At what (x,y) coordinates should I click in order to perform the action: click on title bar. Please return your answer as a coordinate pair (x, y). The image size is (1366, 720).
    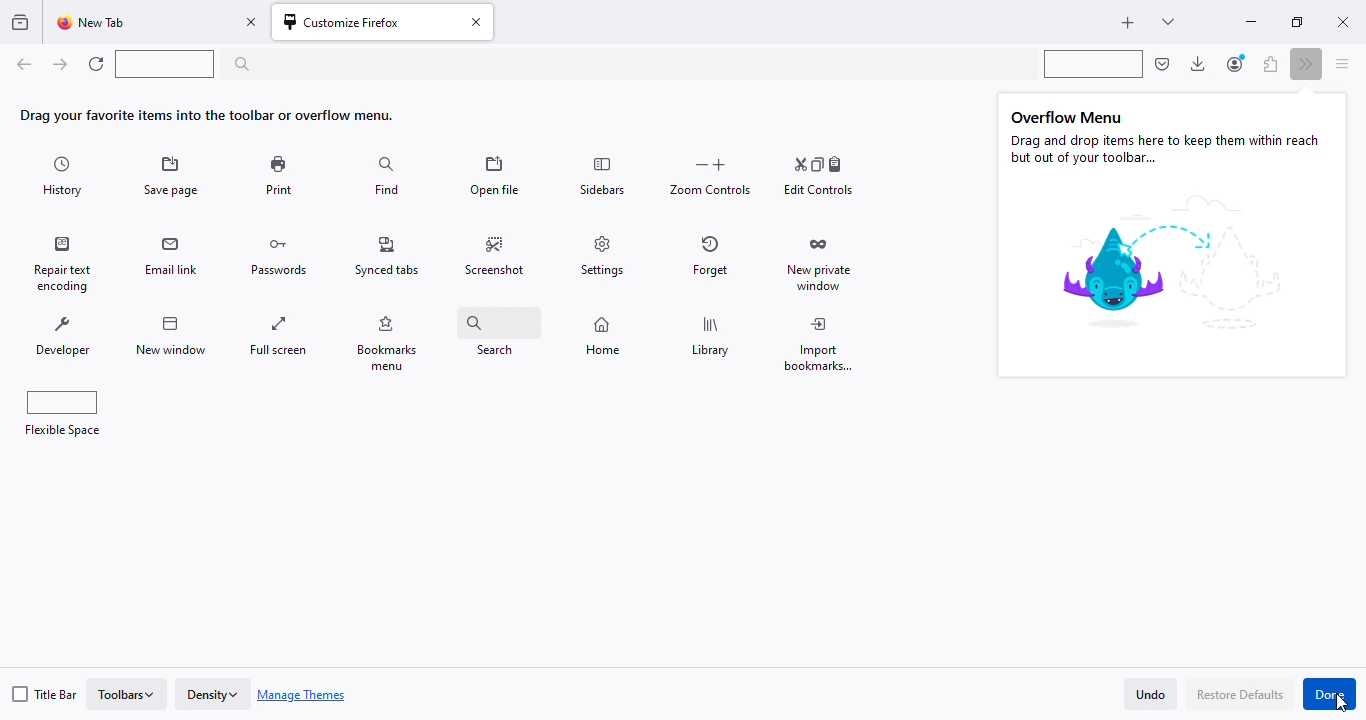
    Looking at the image, I should click on (44, 694).